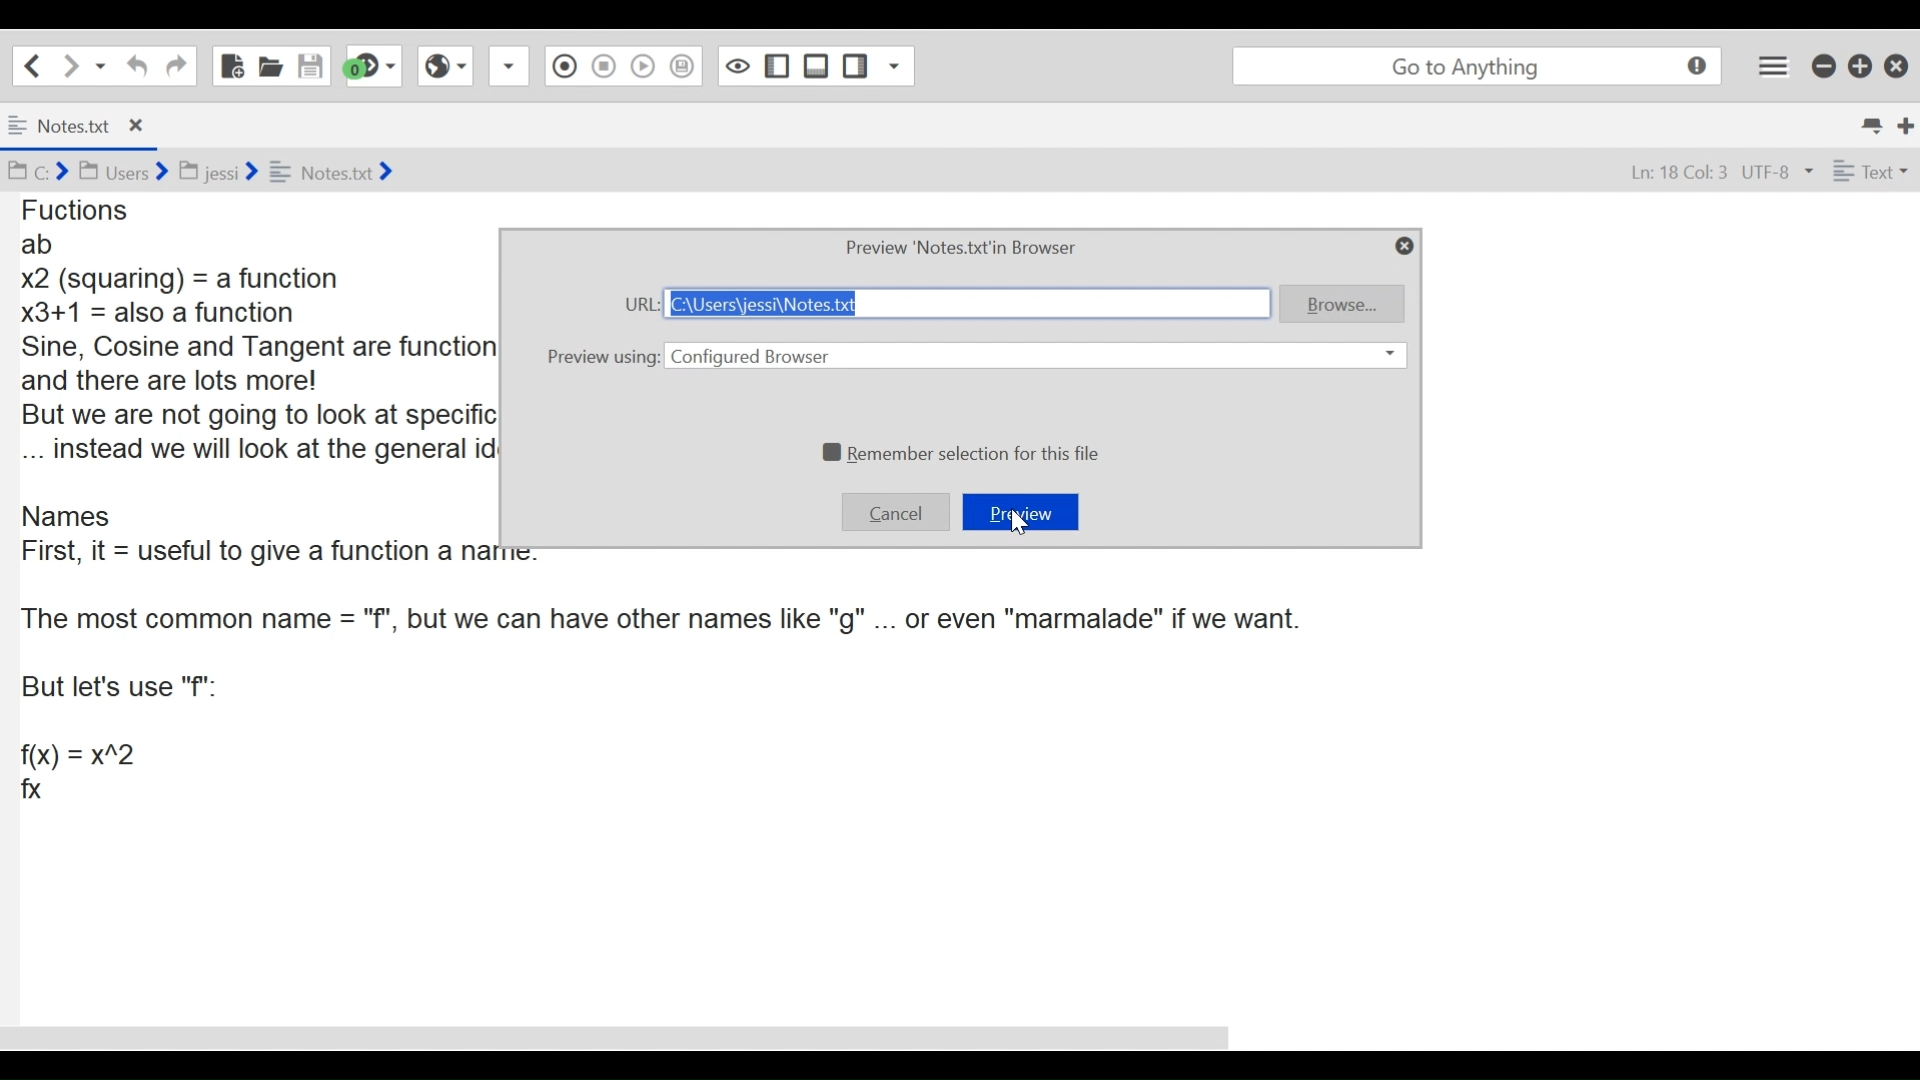 The width and height of the screenshot is (1920, 1080). What do you see at coordinates (271, 65) in the screenshot?
I see `Open file` at bounding box center [271, 65].